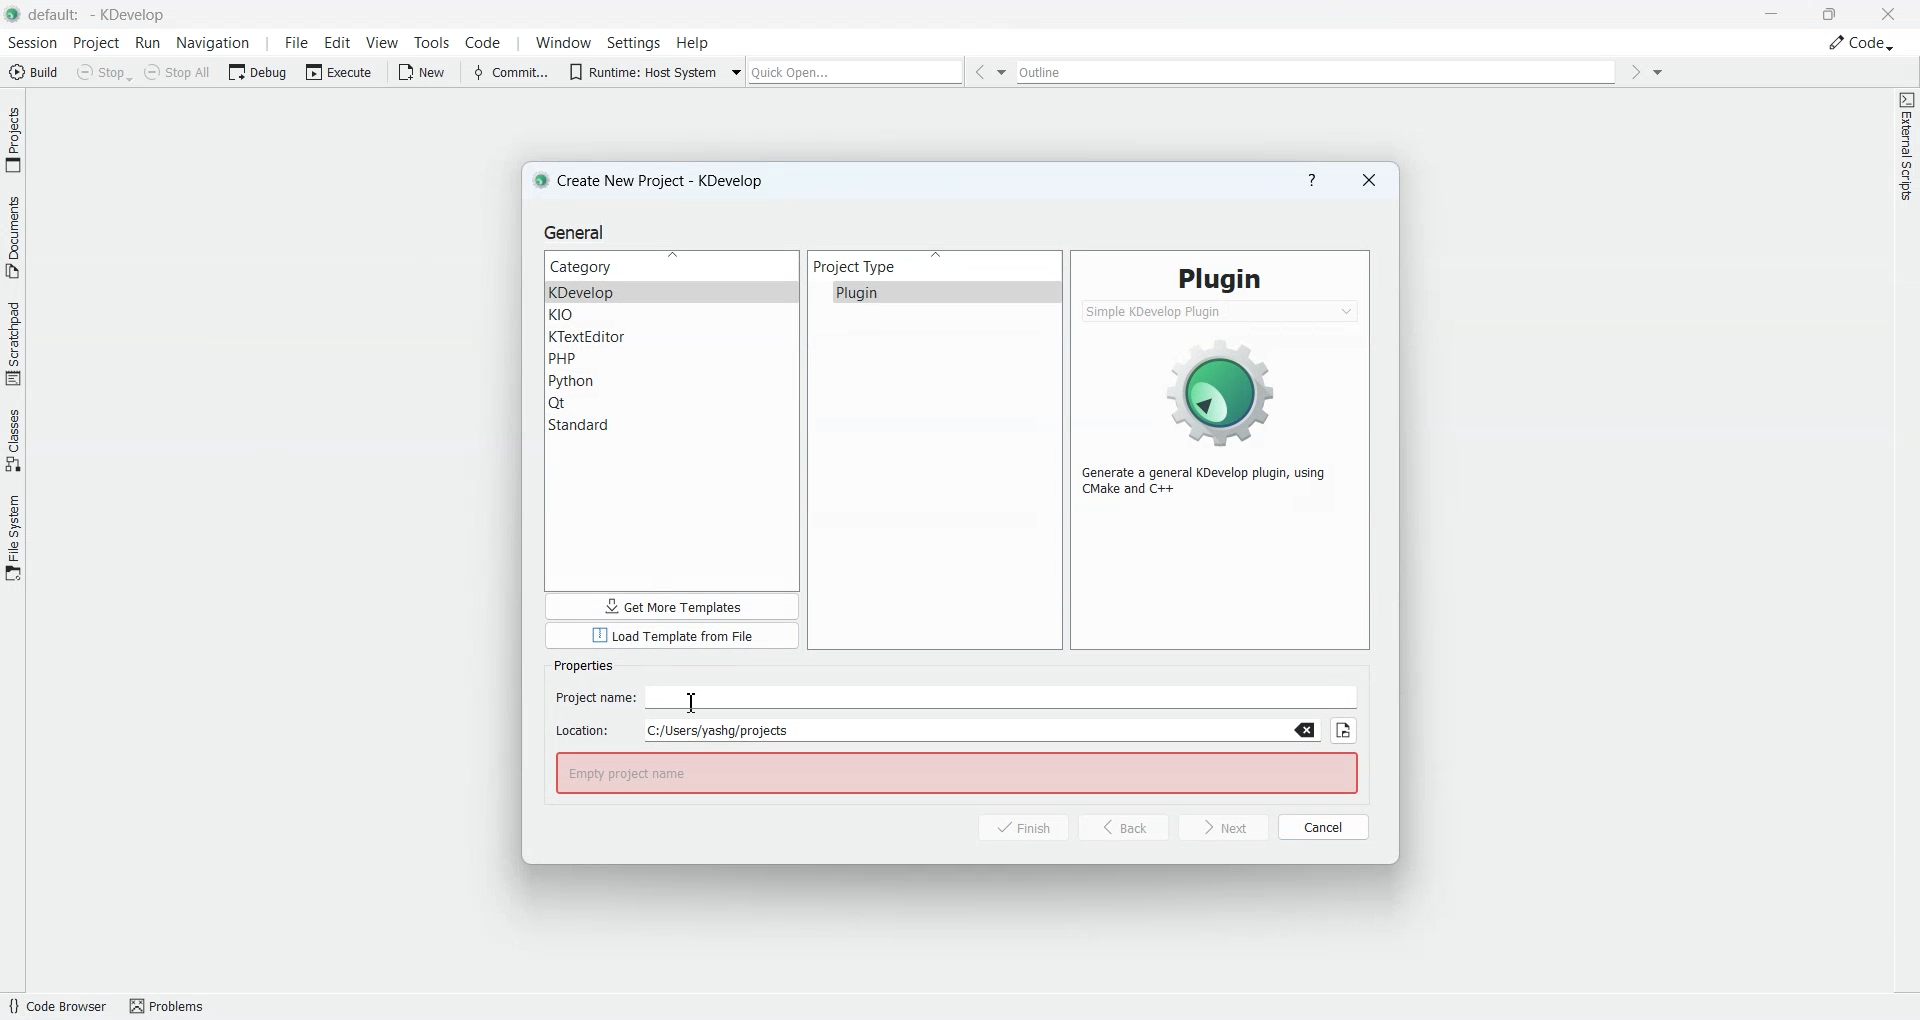 Image resolution: width=1920 pixels, height=1020 pixels. I want to click on Settings, so click(634, 42).